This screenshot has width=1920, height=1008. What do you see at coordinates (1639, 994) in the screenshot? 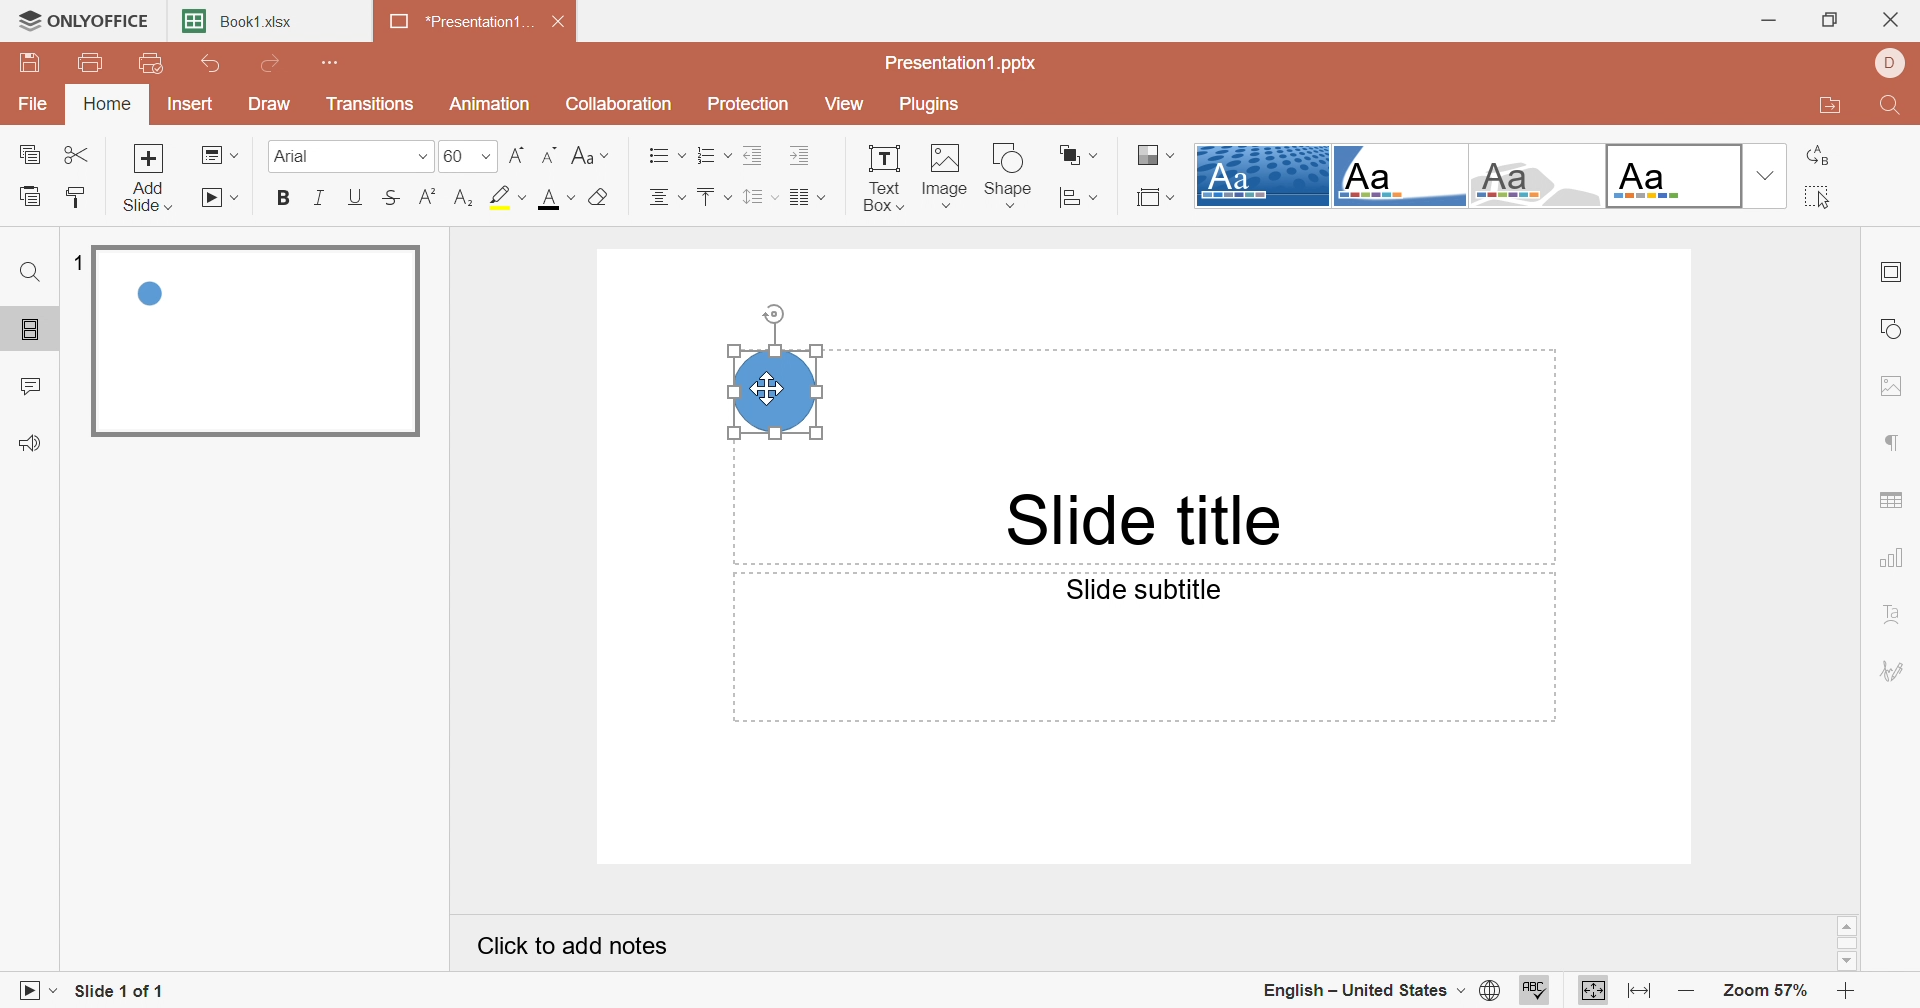
I see `Fit to width` at bounding box center [1639, 994].